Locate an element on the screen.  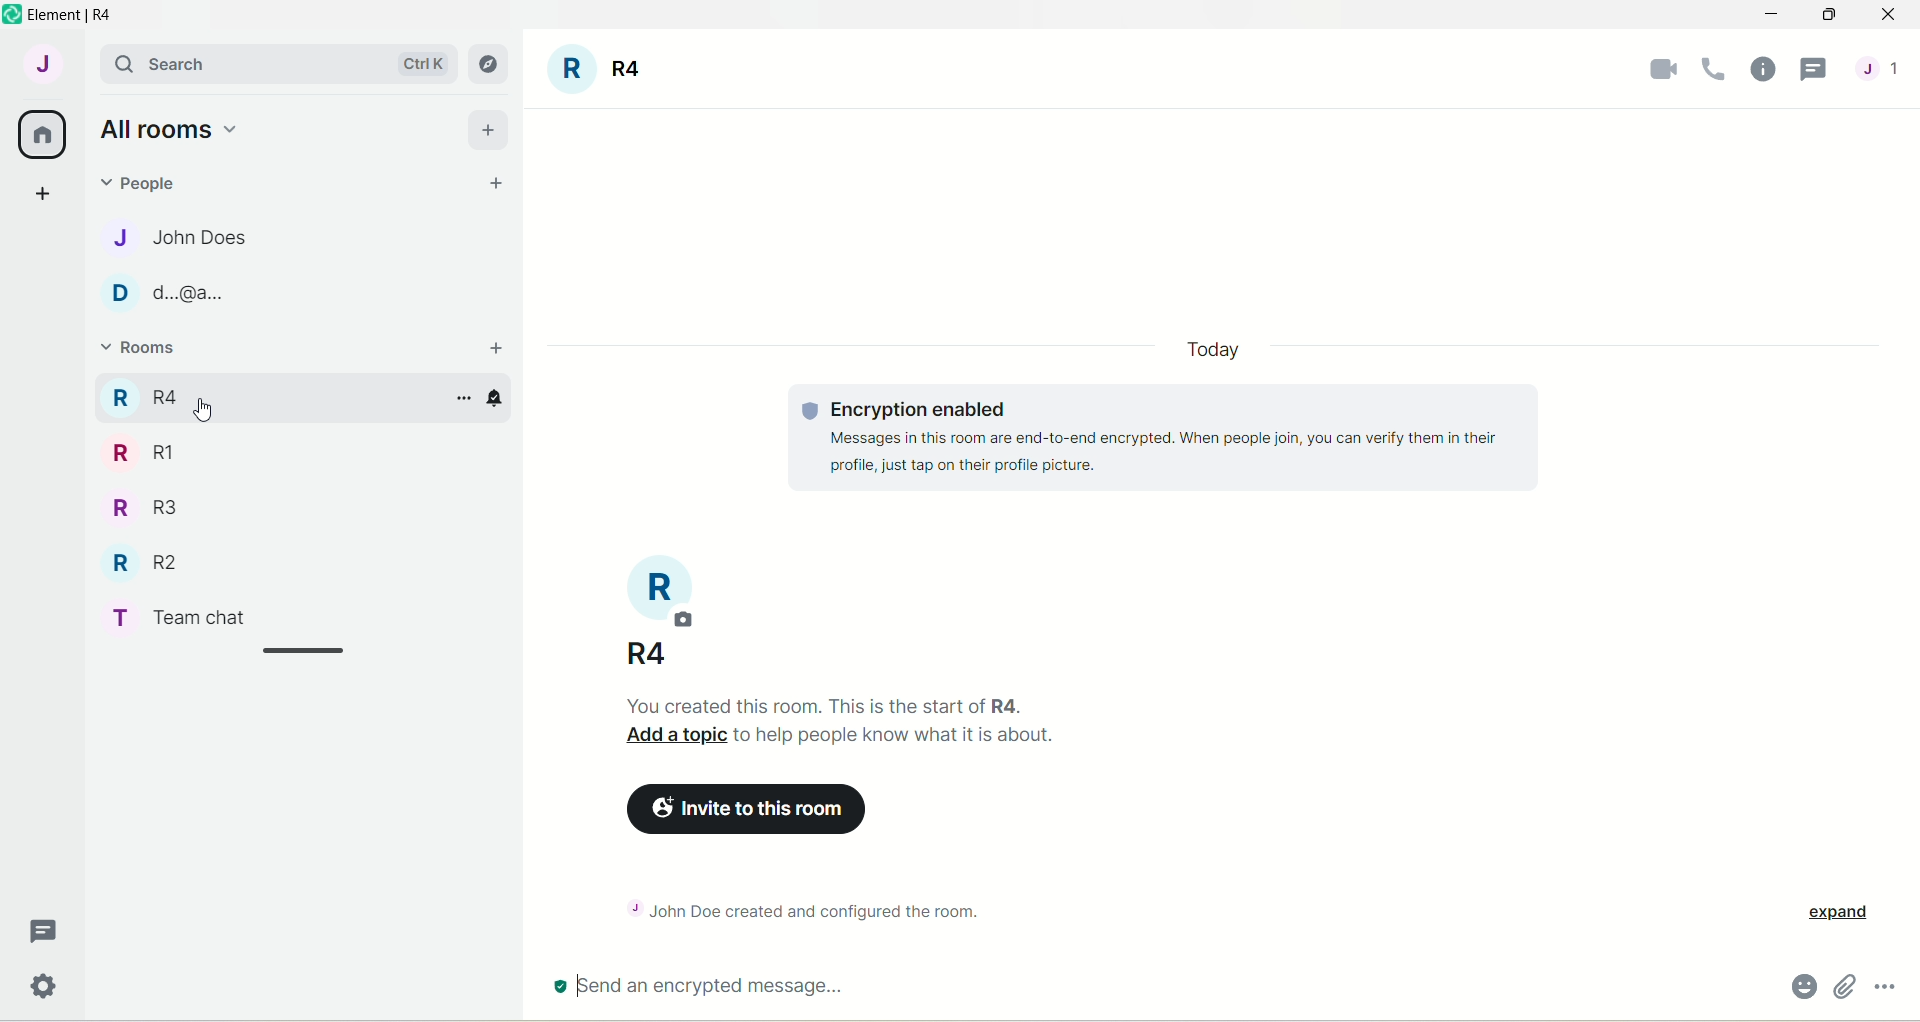
threads is located at coordinates (45, 932).